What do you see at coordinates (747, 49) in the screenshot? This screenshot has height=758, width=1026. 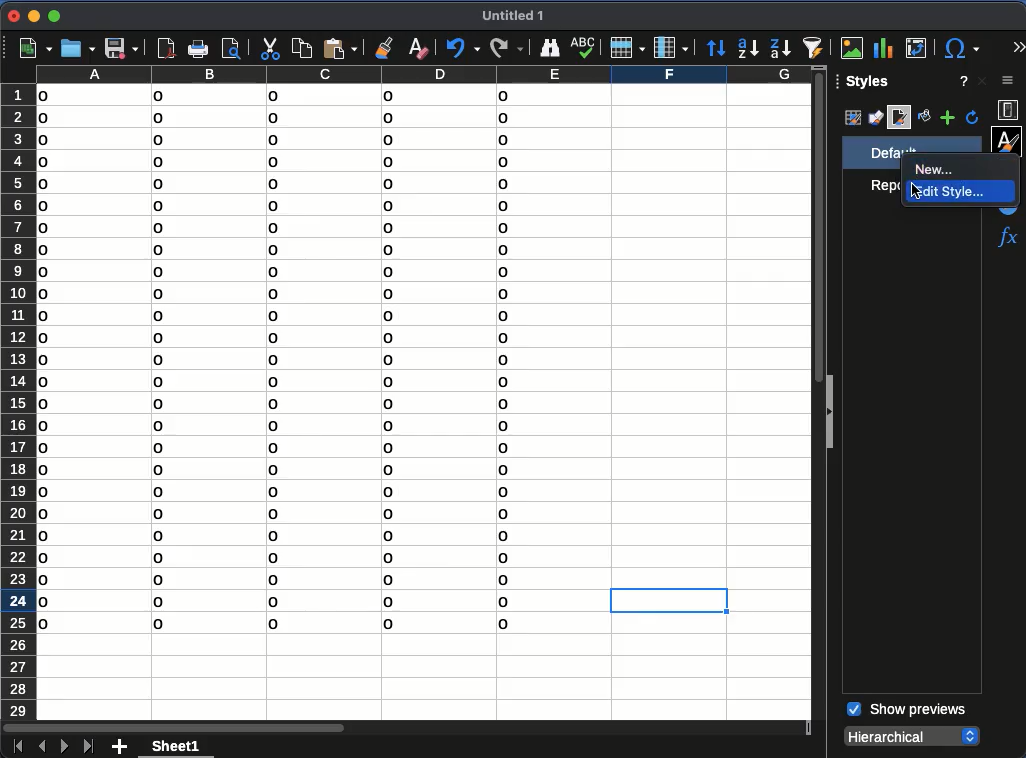 I see `ascending` at bounding box center [747, 49].